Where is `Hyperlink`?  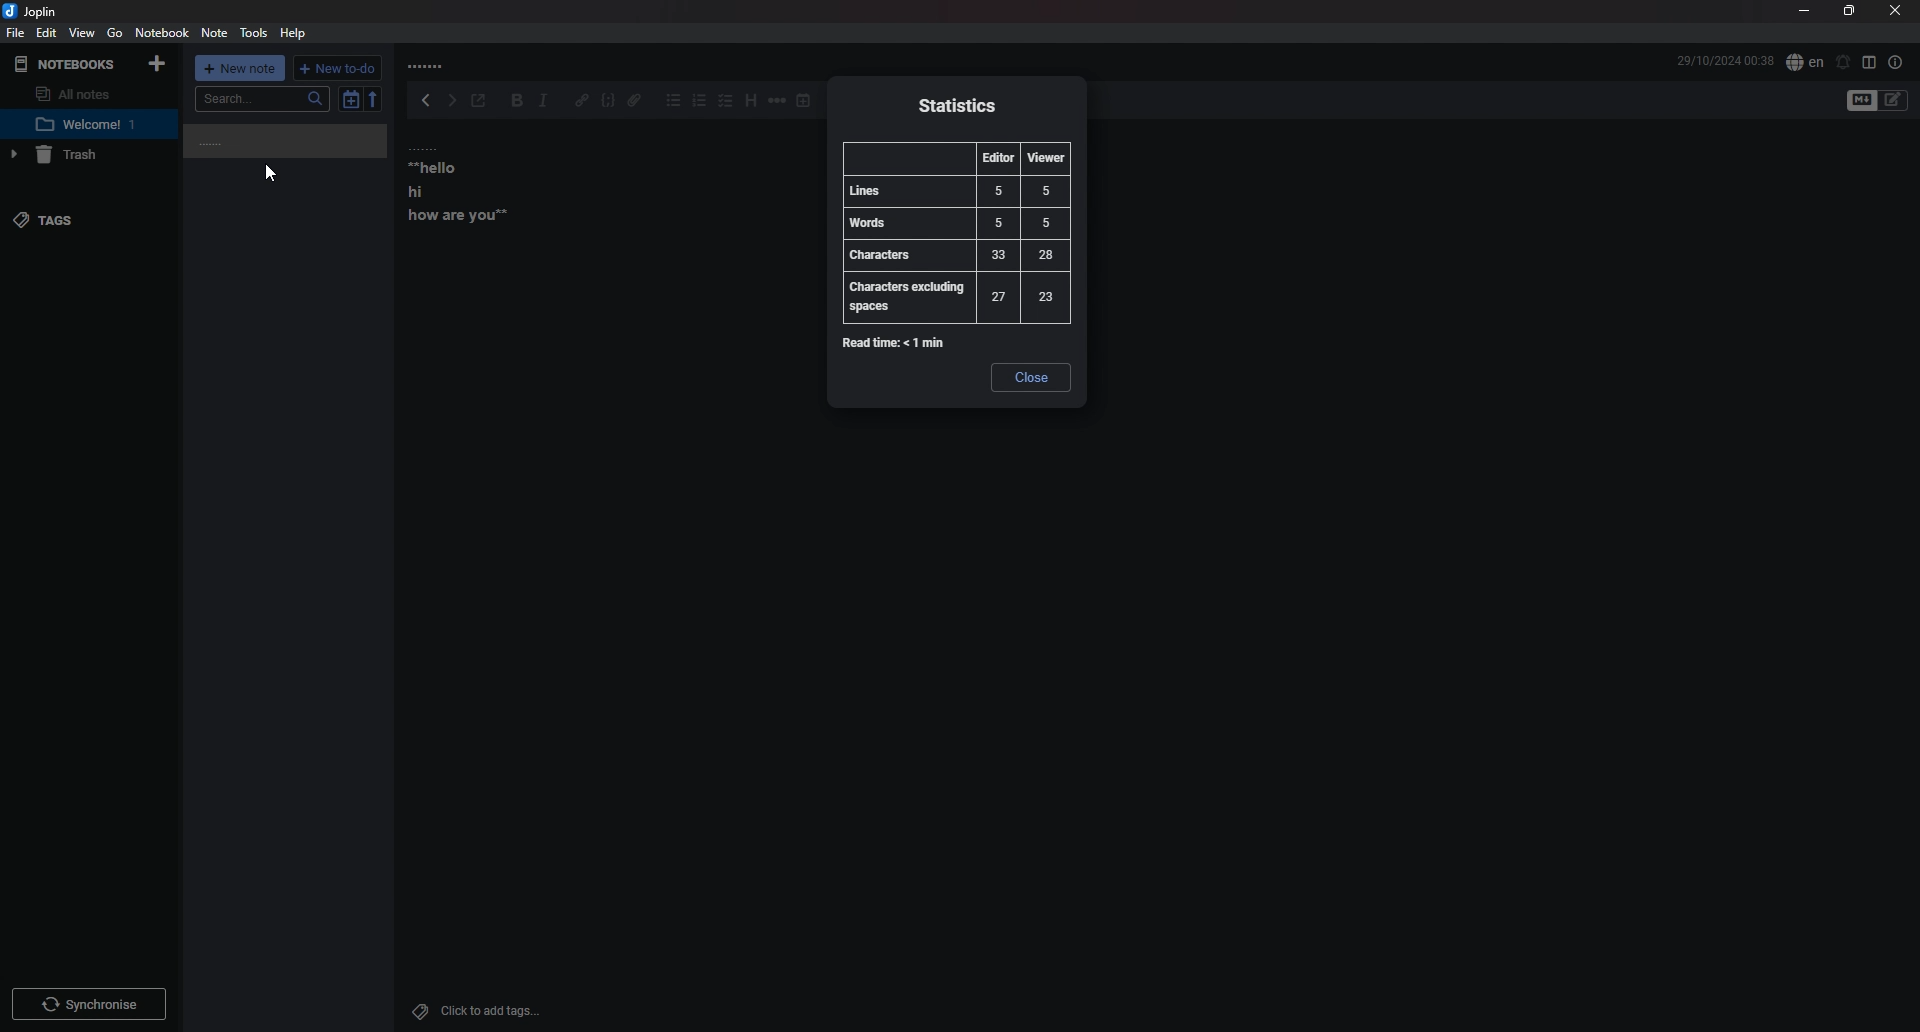 Hyperlink is located at coordinates (580, 100).